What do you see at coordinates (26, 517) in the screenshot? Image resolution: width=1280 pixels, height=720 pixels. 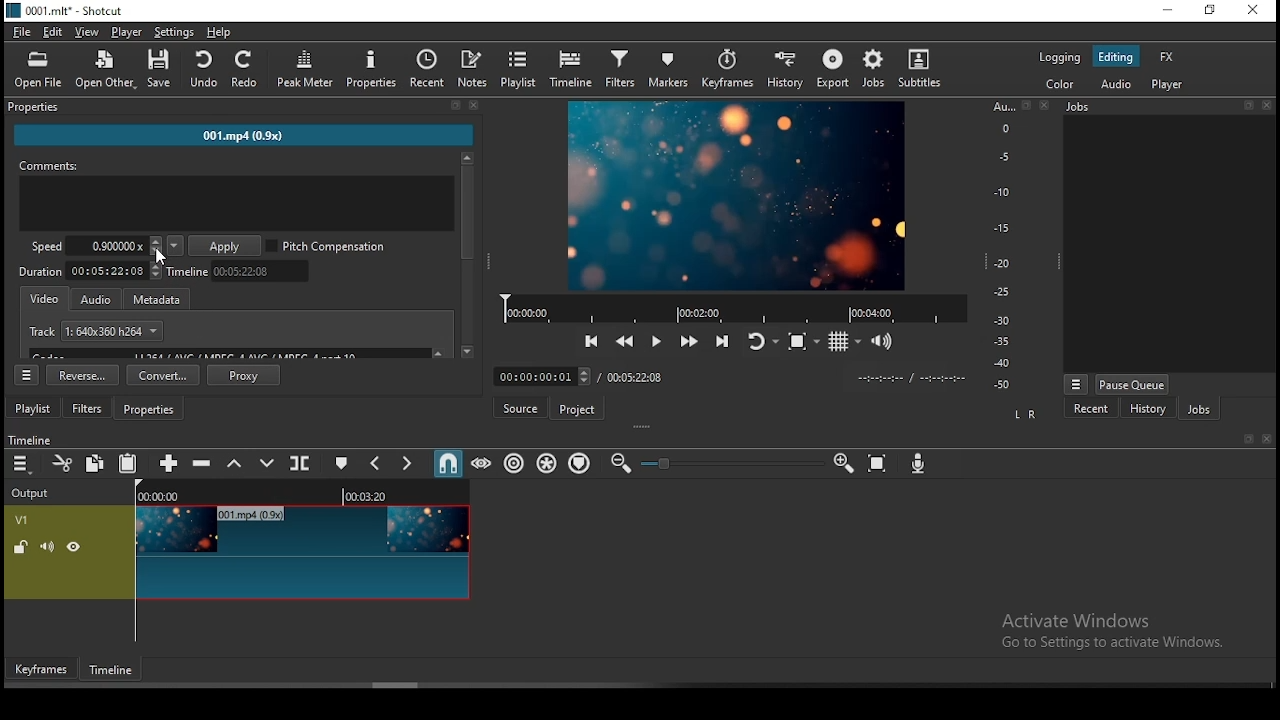 I see `V1` at bounding box center [26, 517].